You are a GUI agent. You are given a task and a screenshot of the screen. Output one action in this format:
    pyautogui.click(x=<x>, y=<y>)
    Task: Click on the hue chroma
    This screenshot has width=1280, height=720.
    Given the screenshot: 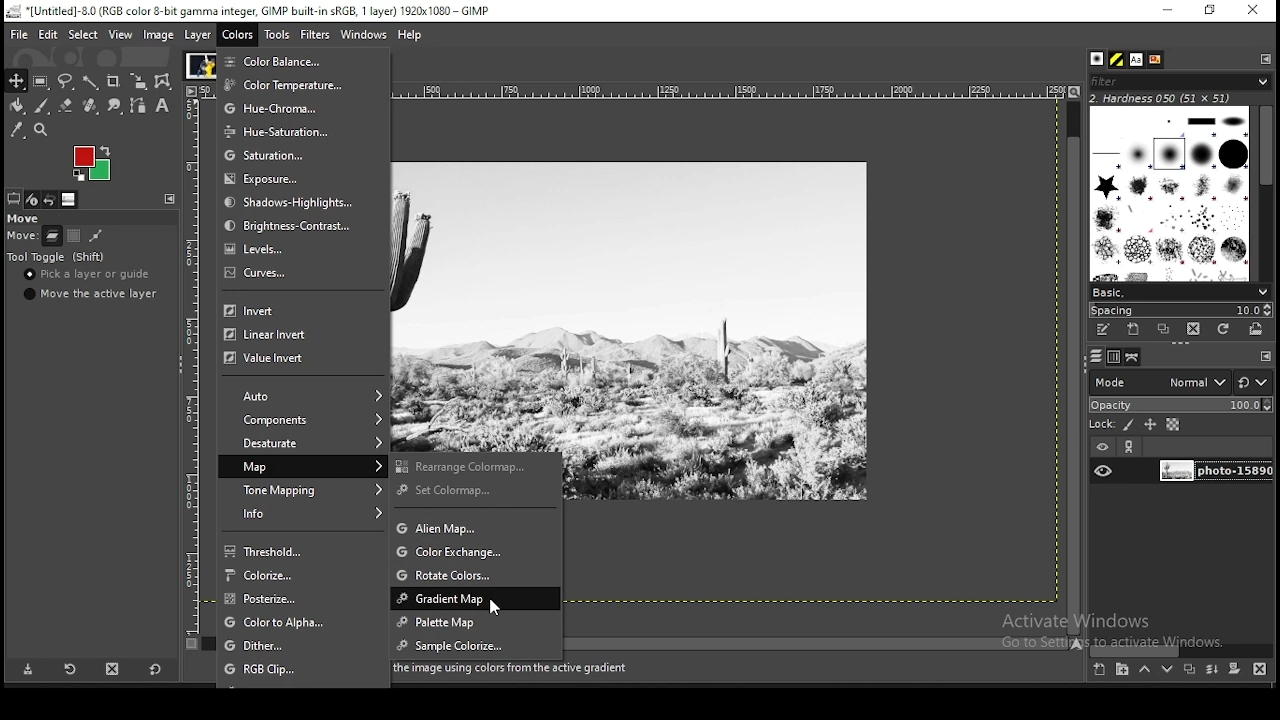 What is the action you would take?
    pyautogui.click(x=286, y=107)
    